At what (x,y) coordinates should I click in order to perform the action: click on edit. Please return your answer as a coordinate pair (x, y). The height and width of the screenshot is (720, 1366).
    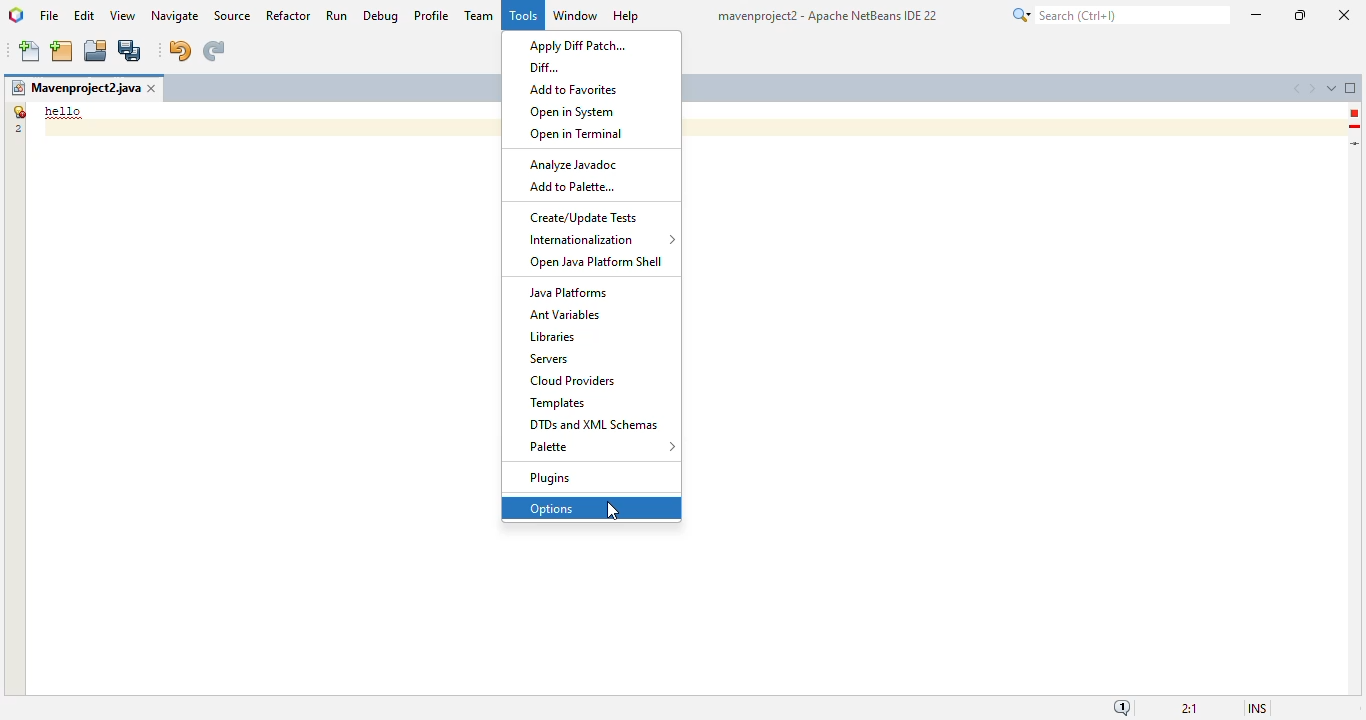
    Looking at the image, I should click on (85, 15).